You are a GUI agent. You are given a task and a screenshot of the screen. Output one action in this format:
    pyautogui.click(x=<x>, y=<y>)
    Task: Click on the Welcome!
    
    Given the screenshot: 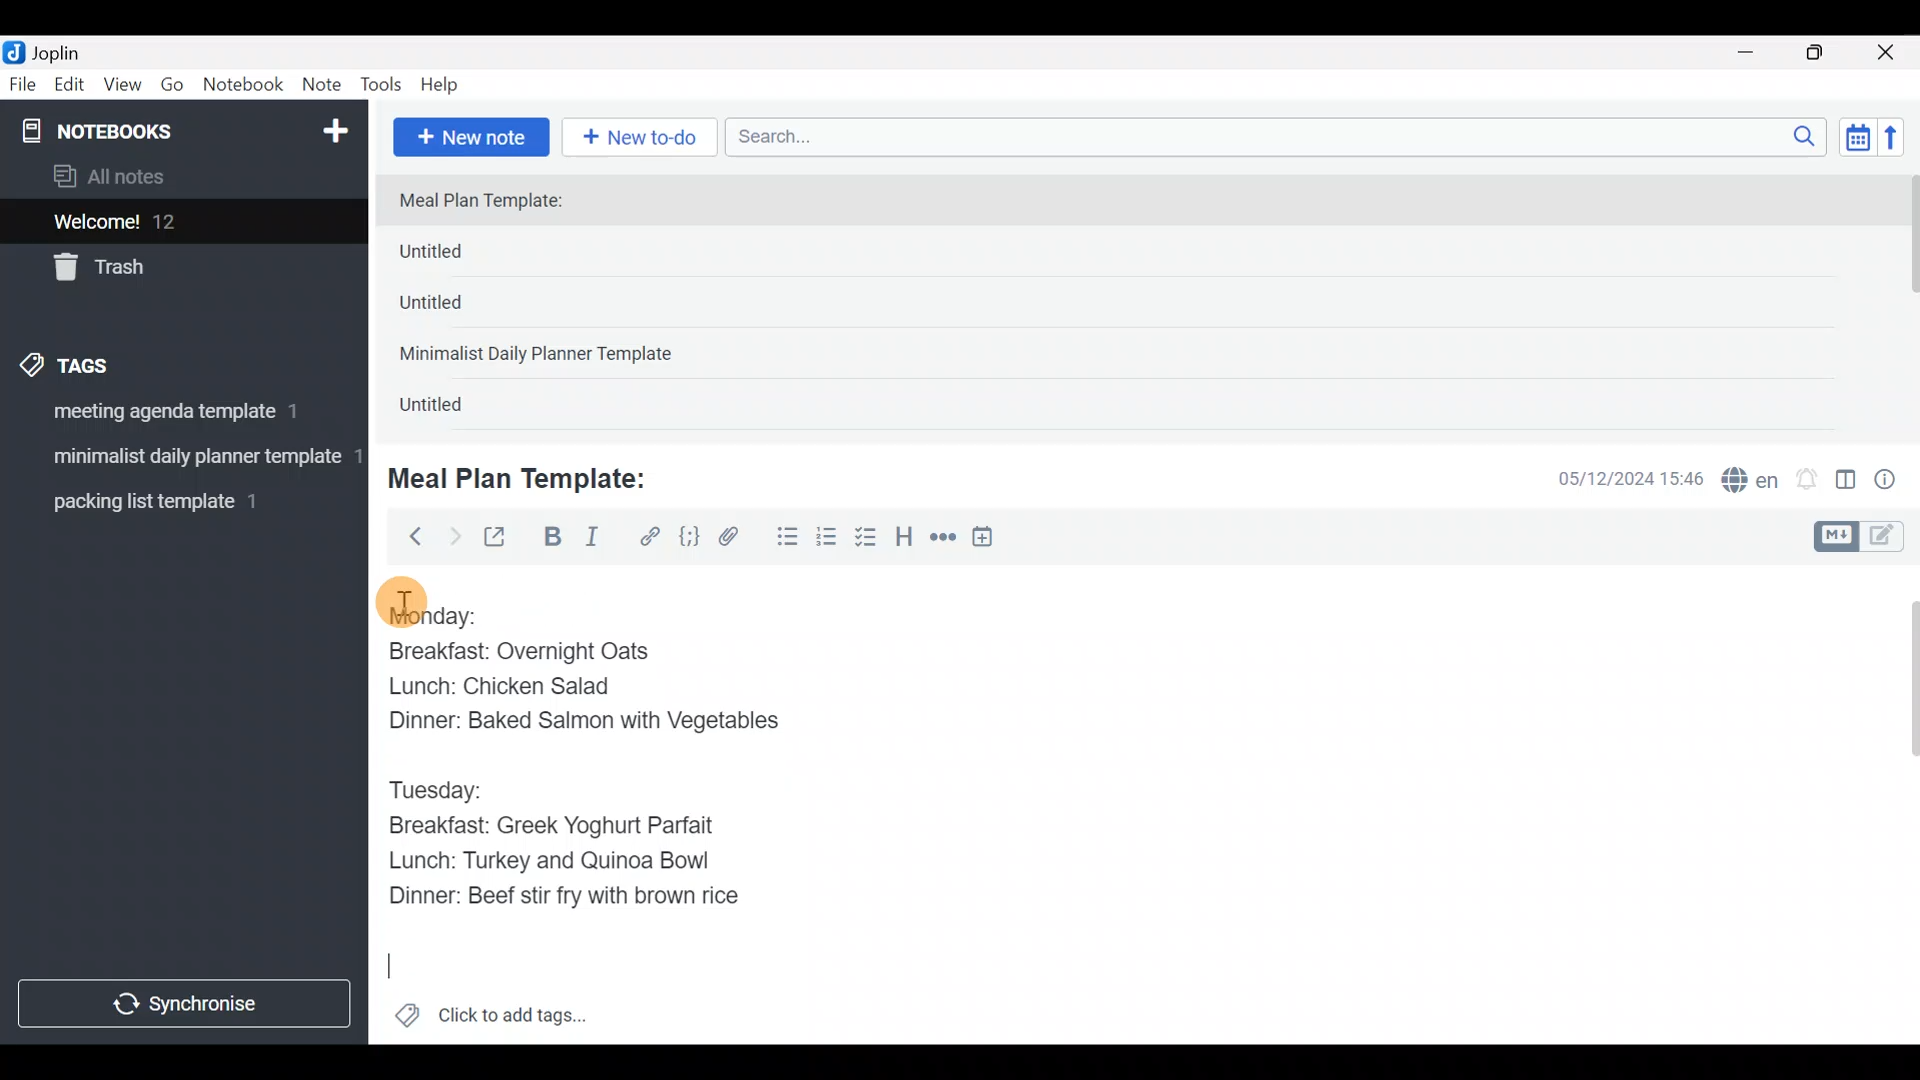 What is the action you would take?
    pyautogui.click(x=181, y=223)
    